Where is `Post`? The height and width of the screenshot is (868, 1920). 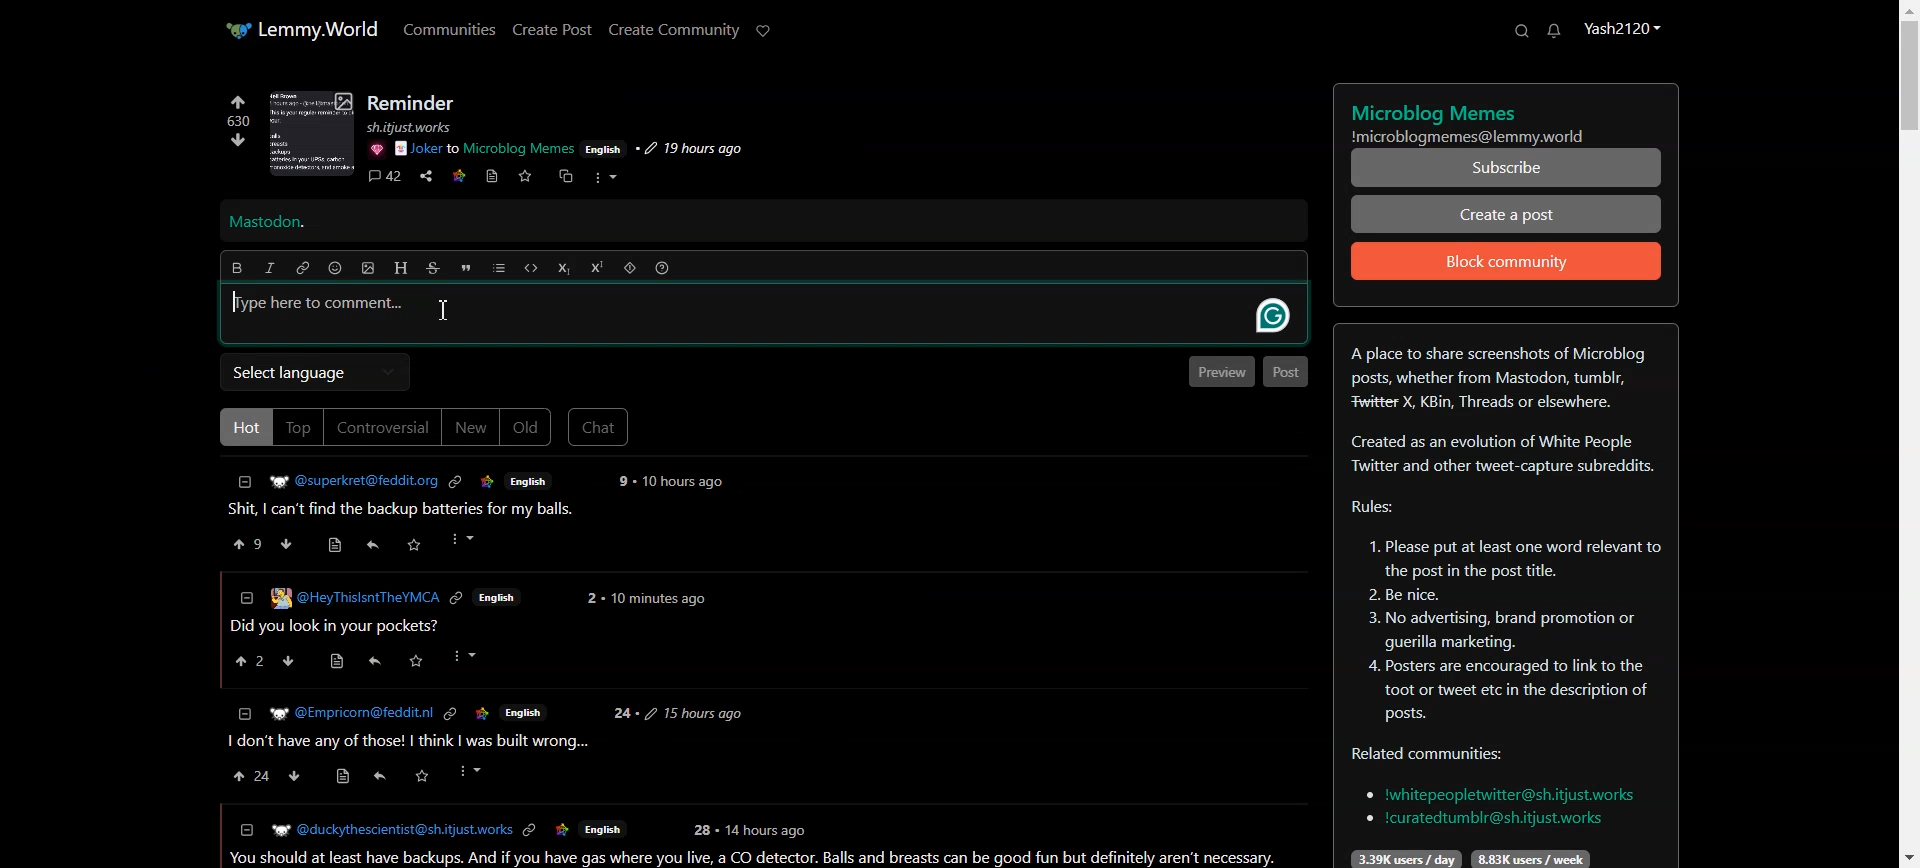 Post is located at coordinates (410, 510).